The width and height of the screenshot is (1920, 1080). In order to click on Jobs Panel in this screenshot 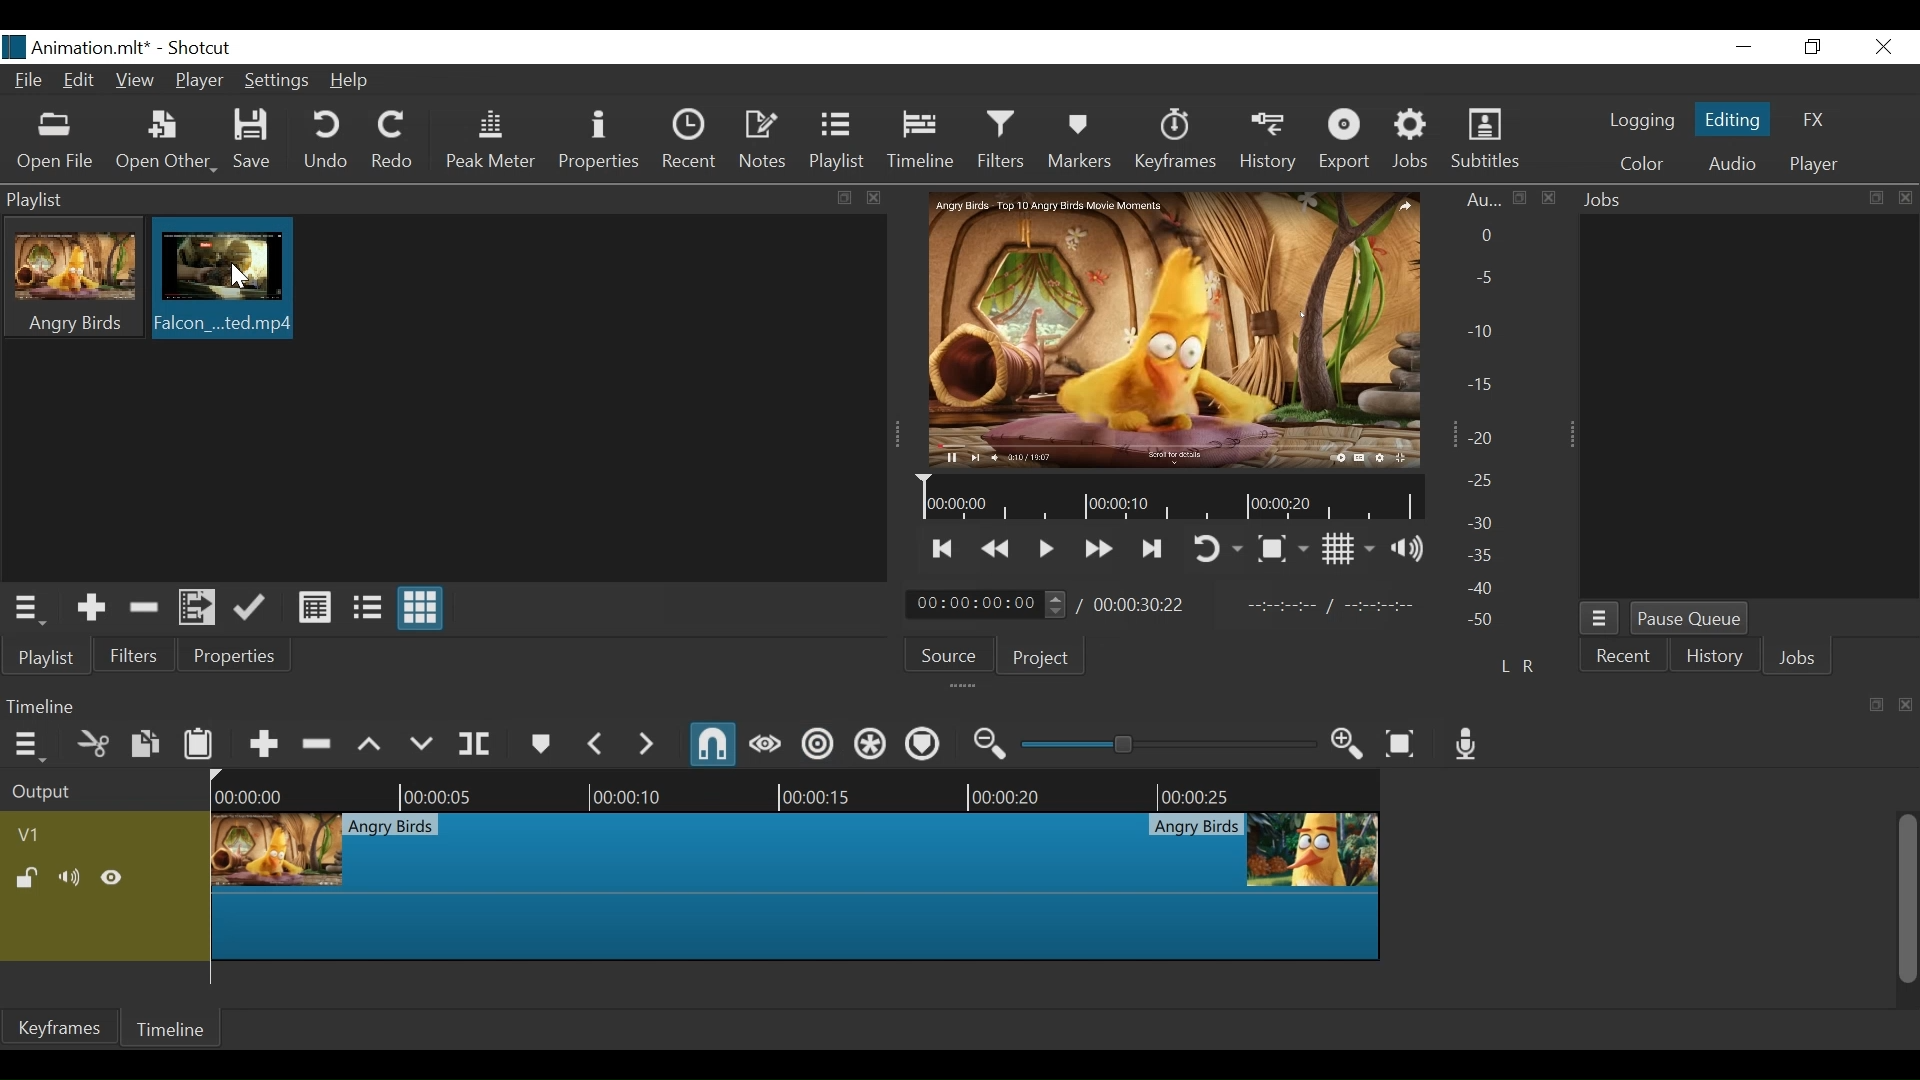, I will do `click(1748, 201)`.